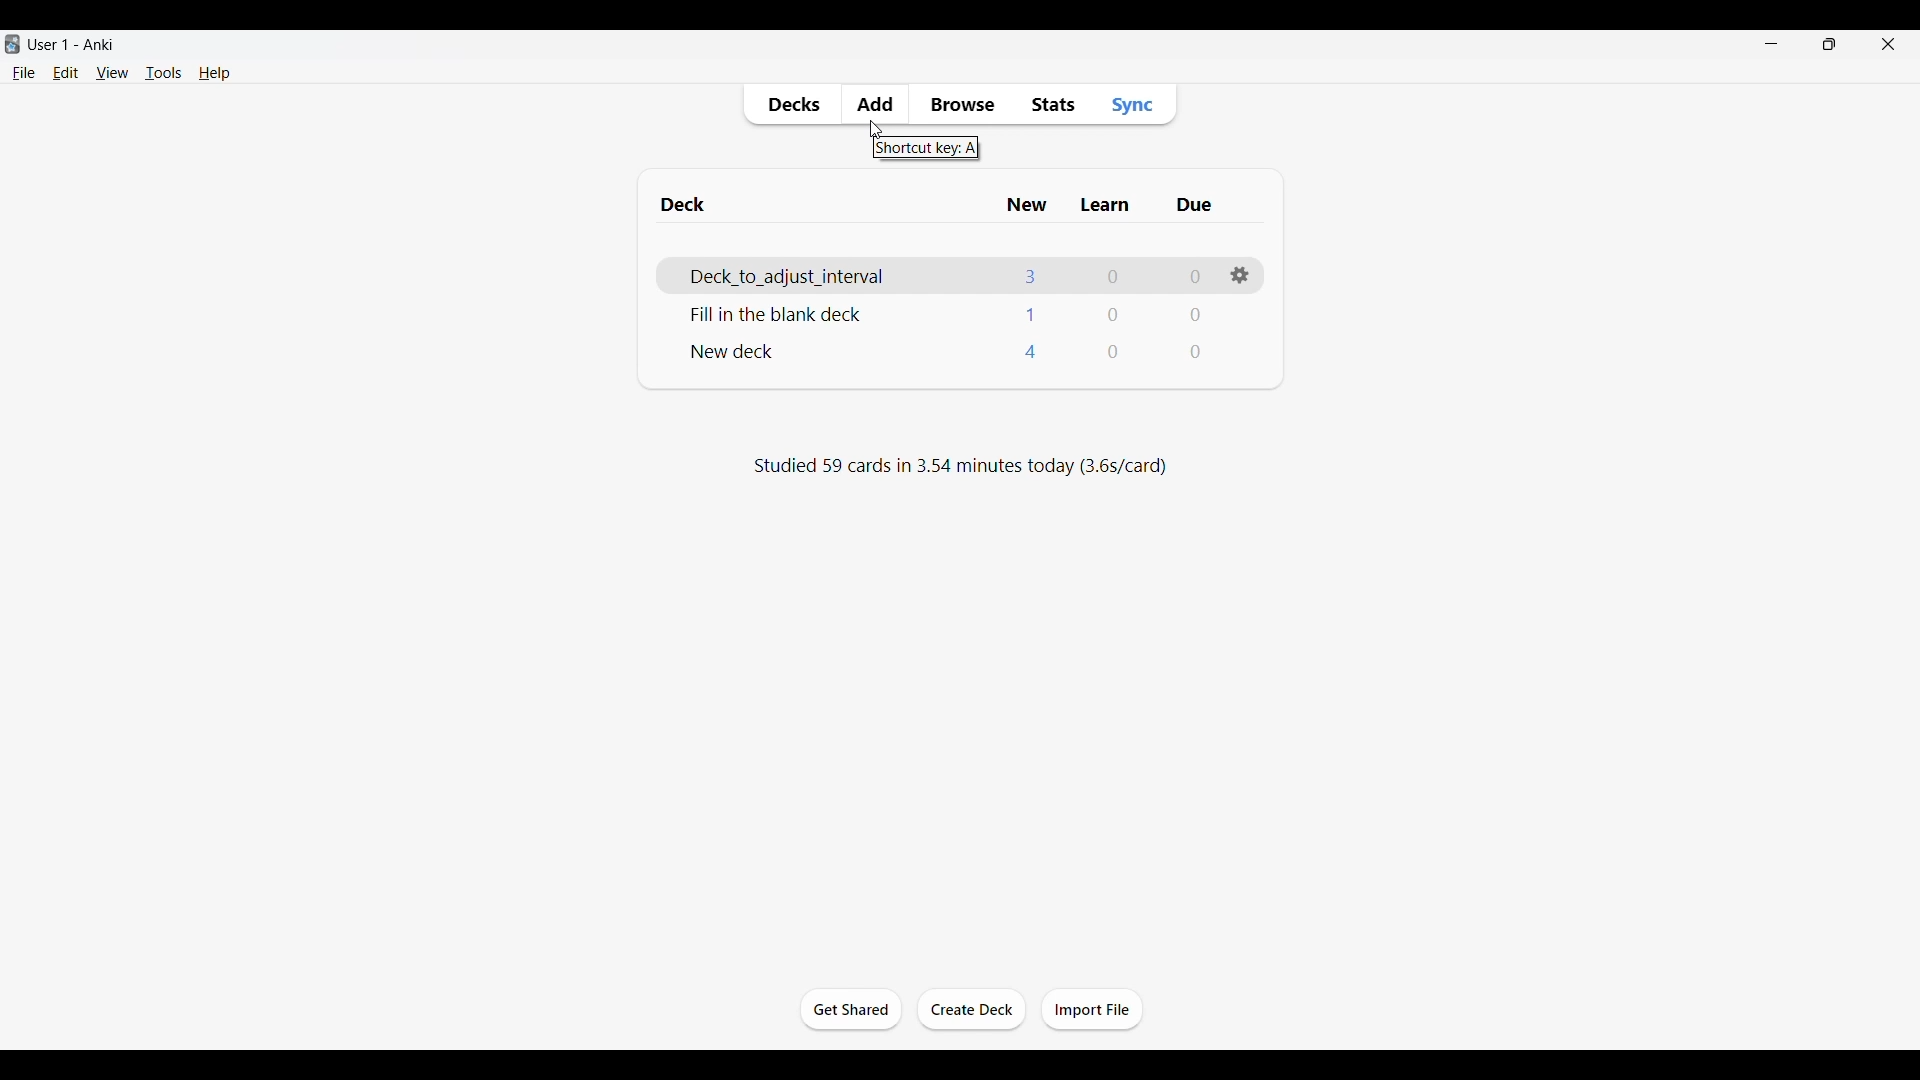  What do you see at coordinates (877, 129) in the screenshot?
I see `Cursor clicking on Add` at bounding box center [877, 129].